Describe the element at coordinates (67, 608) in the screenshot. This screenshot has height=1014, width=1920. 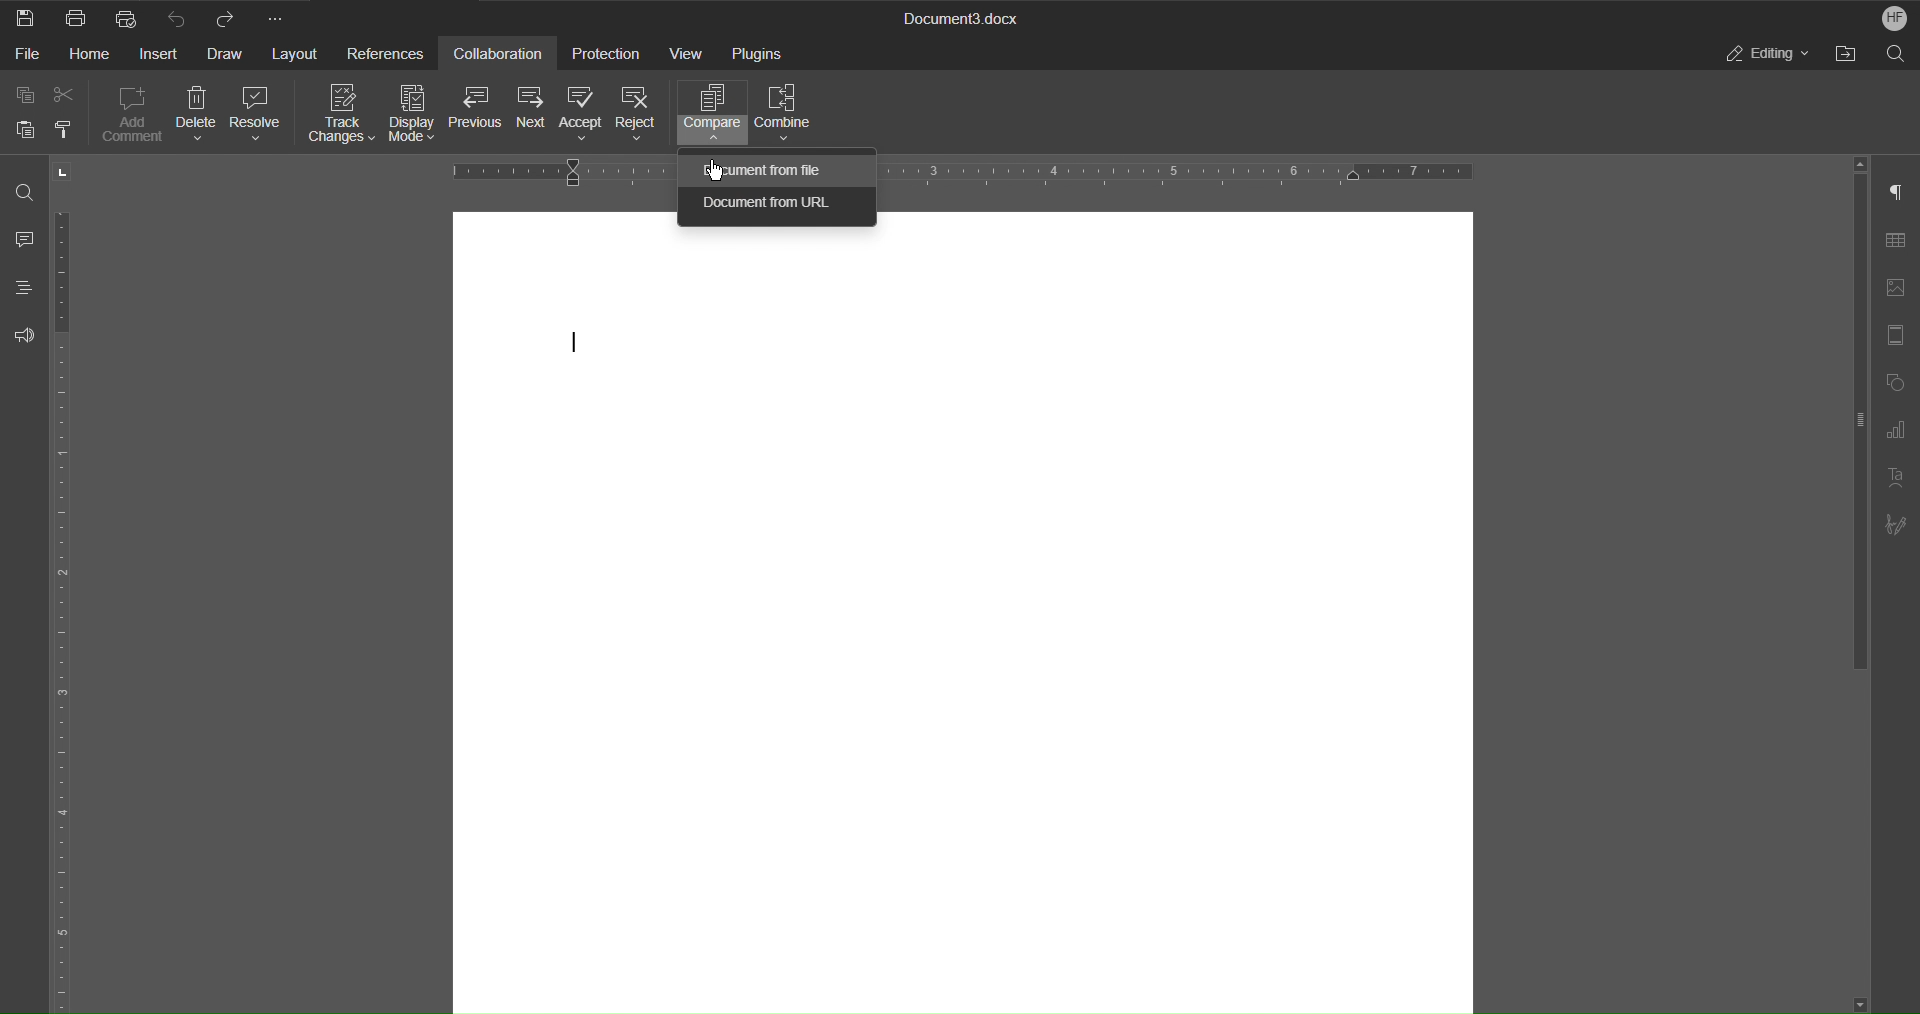
I see `Vertical Ruler` at that location.